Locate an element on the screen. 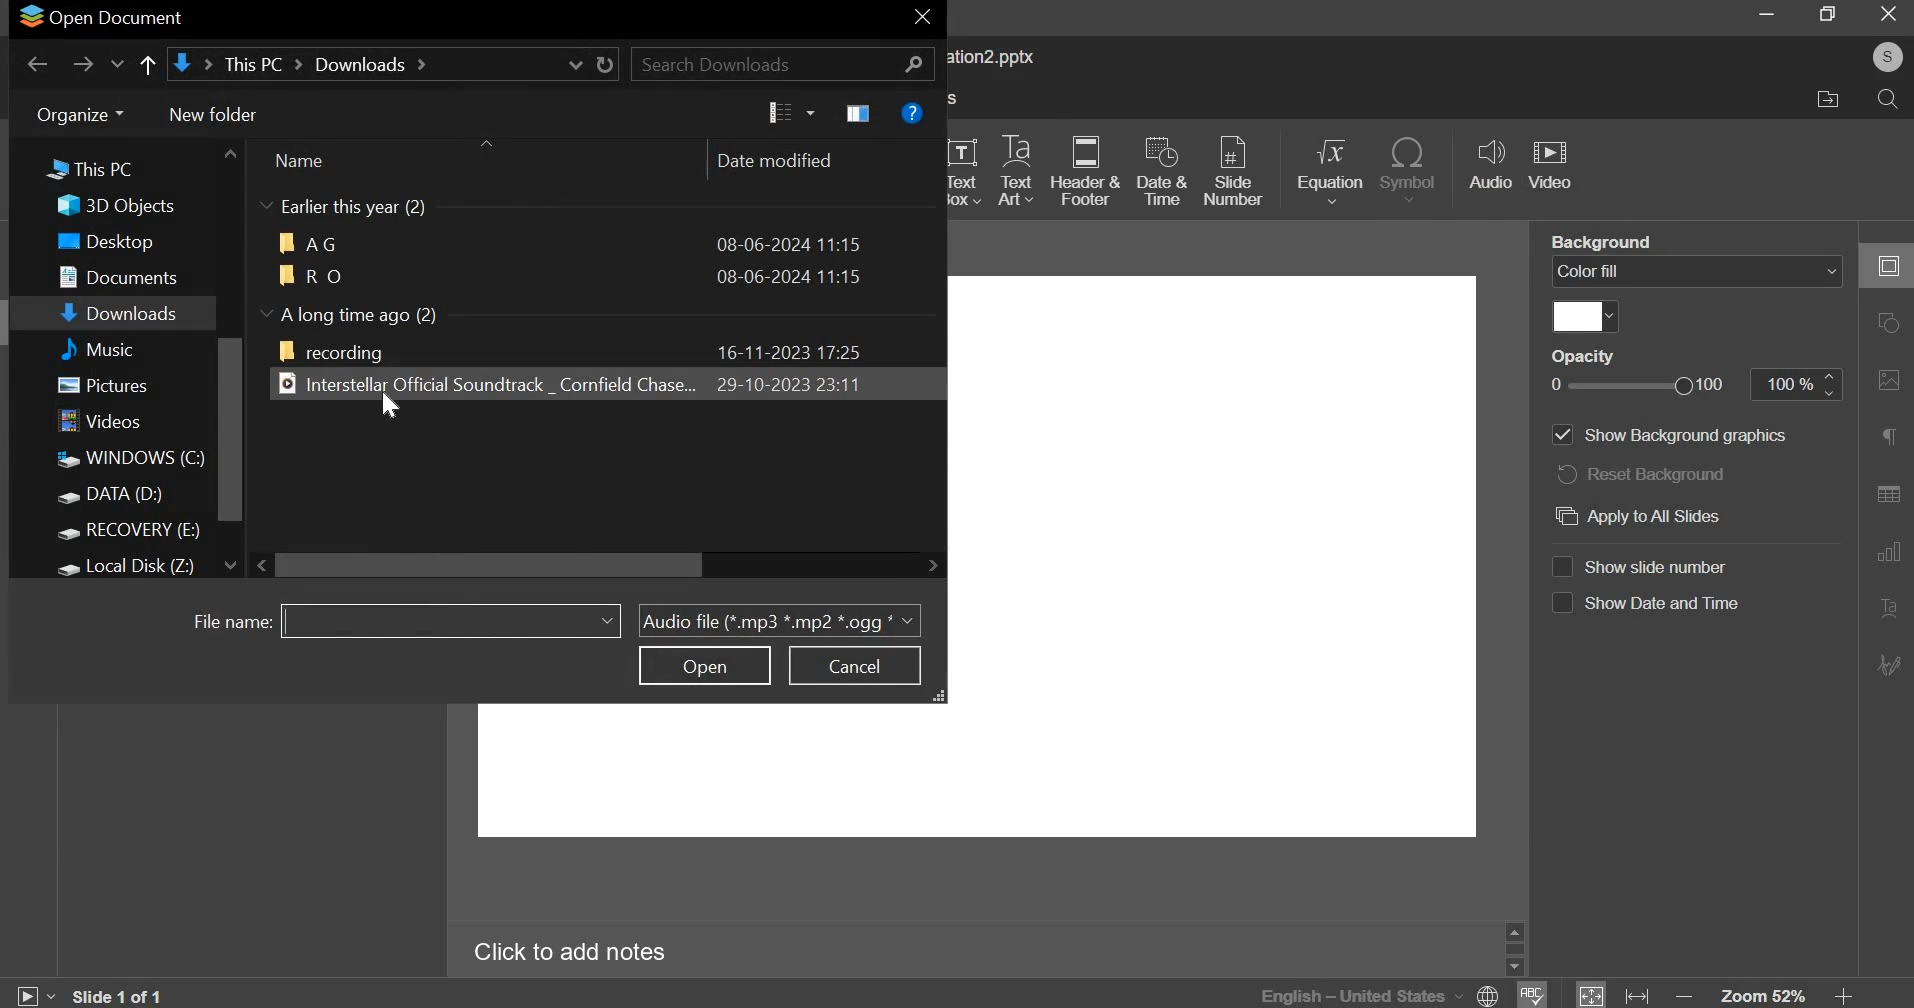 This screenshot has width=1914, height=1008. creation date is located at coordinates (790, 276).